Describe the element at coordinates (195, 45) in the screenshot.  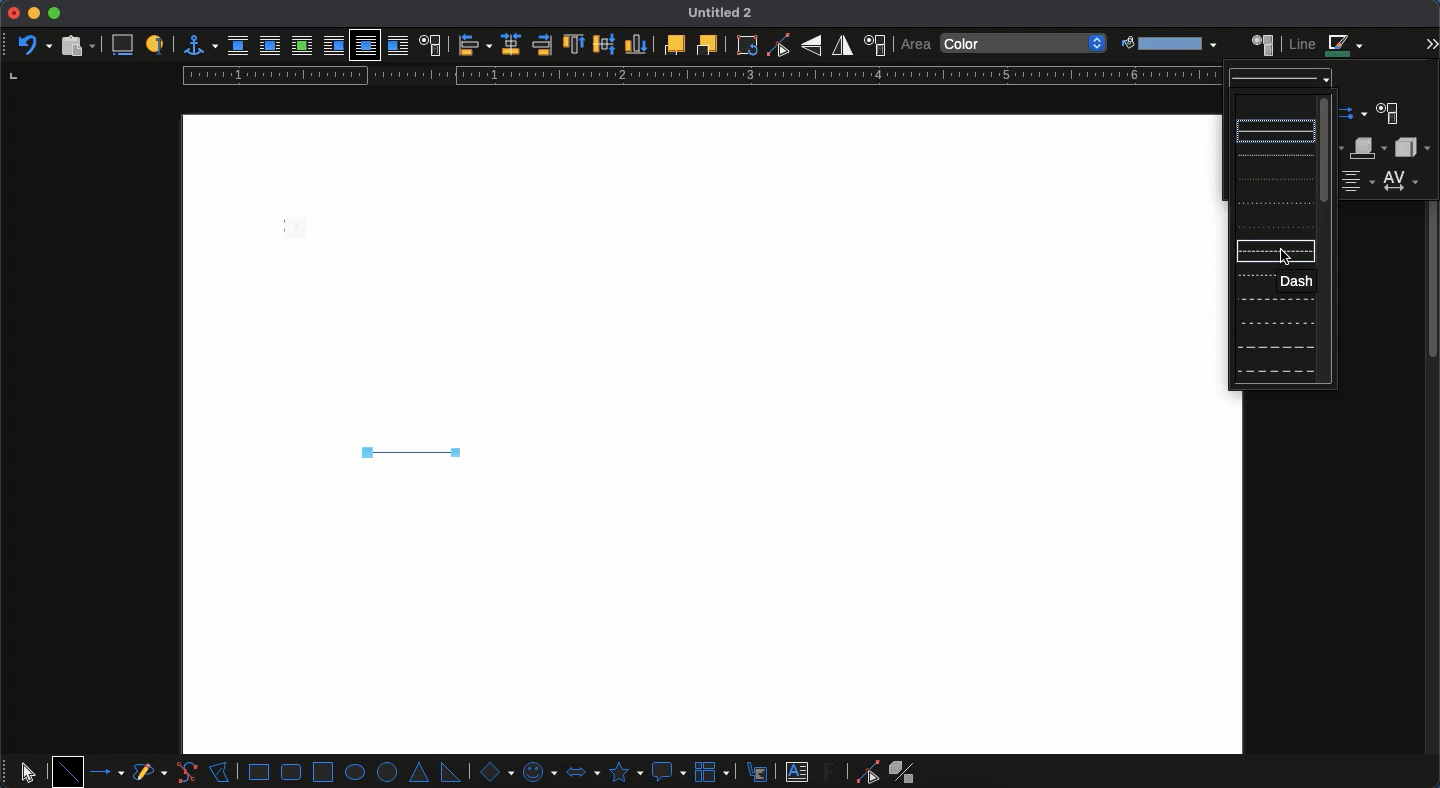
I see `anchor for object` at that location.